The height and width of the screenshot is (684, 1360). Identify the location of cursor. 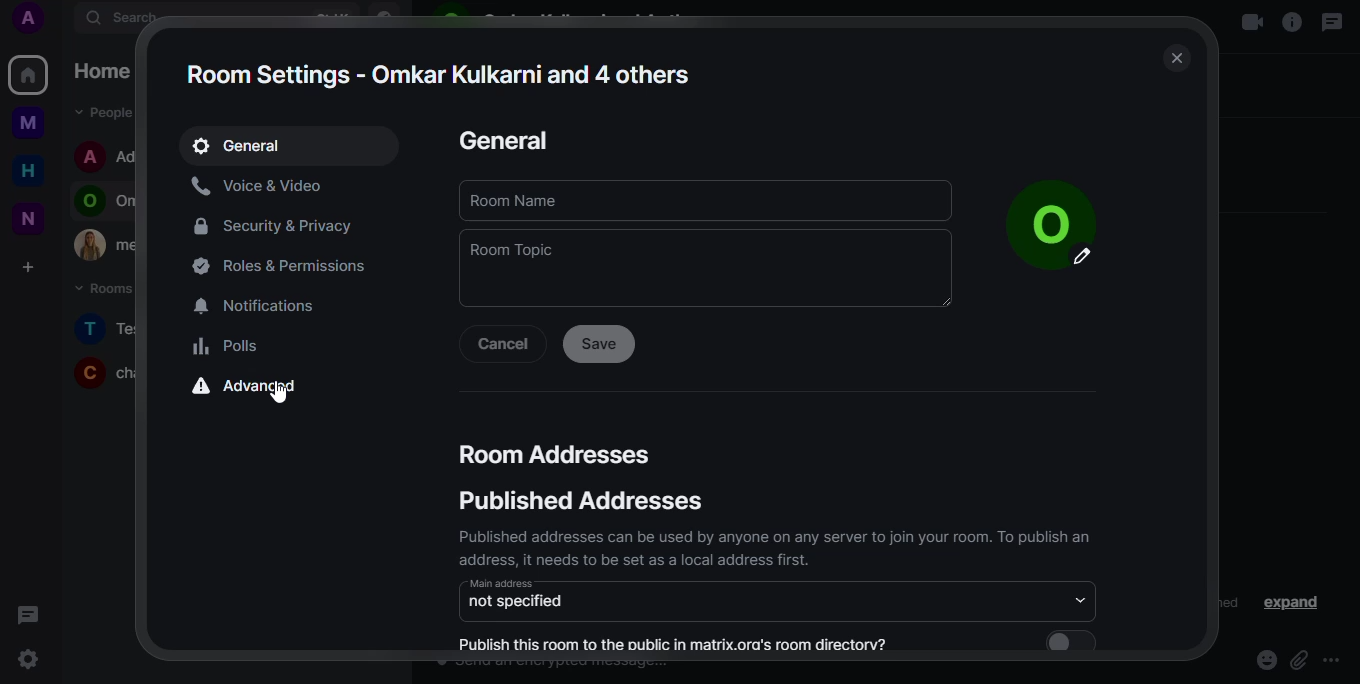
(280, 391).